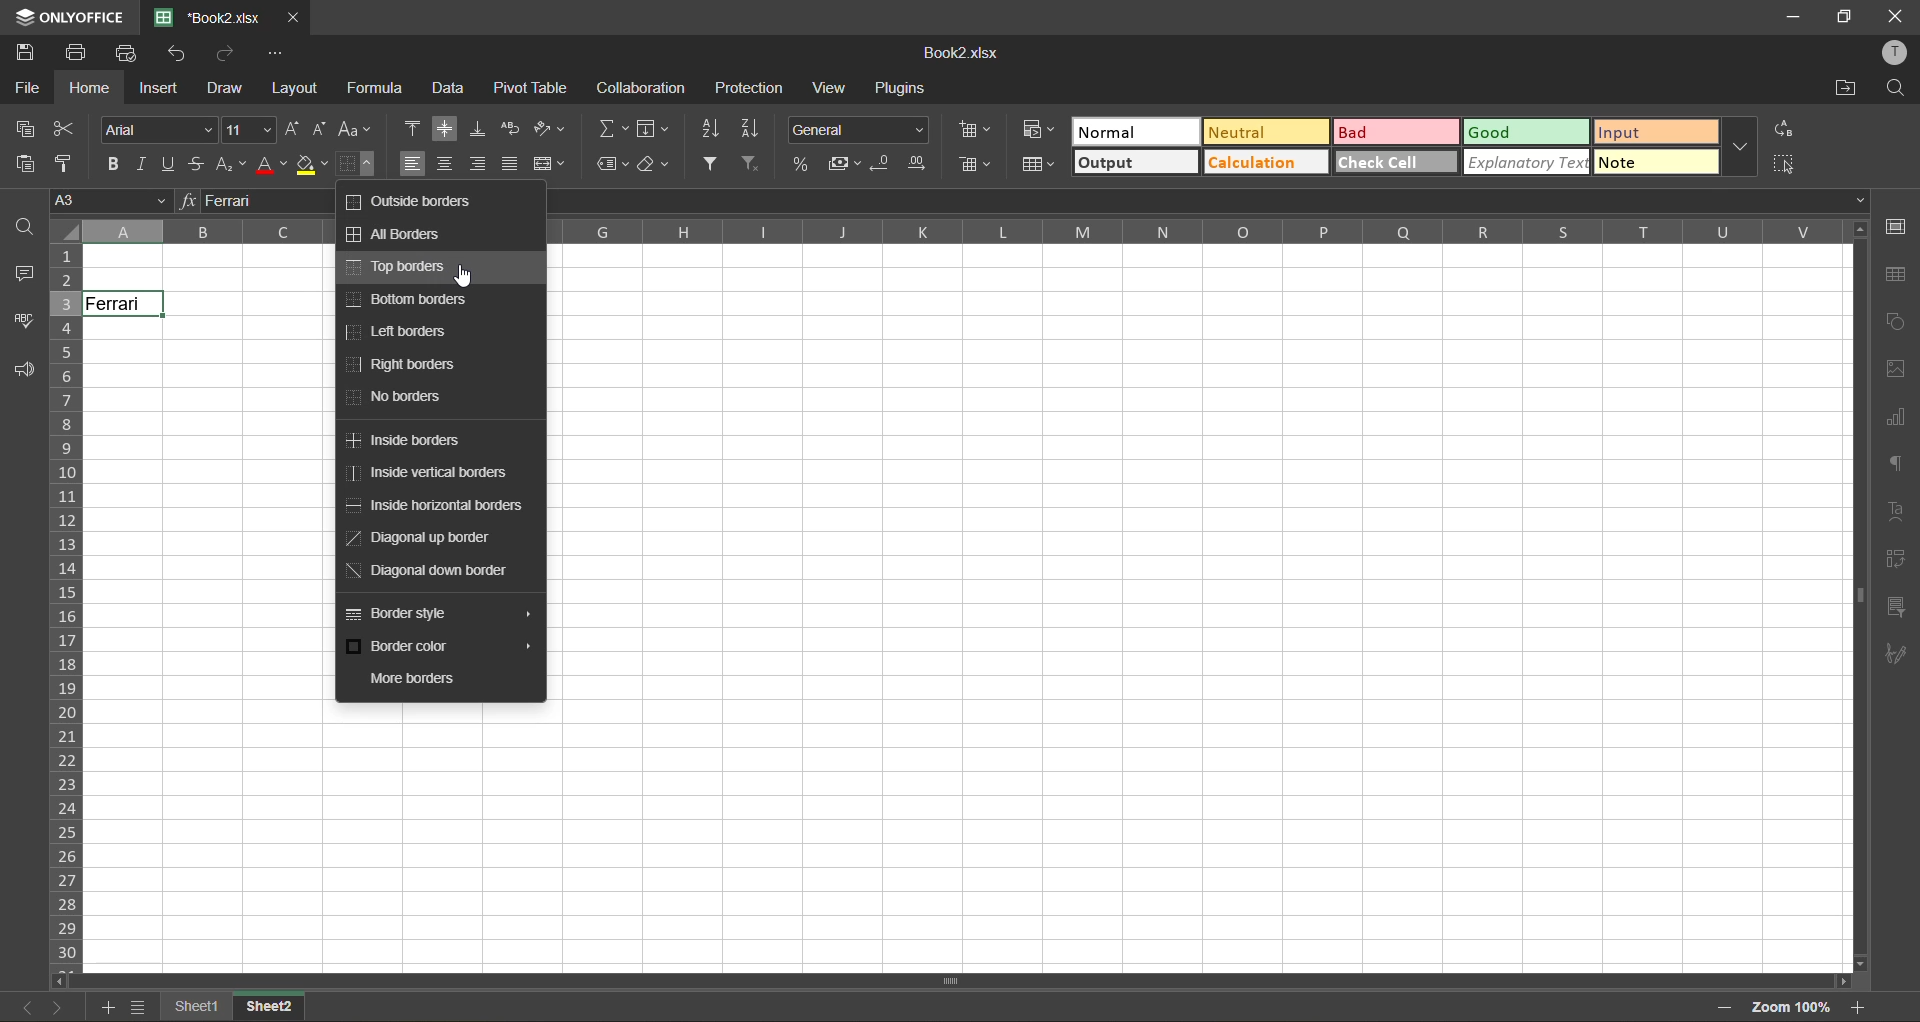  Describe the element at coordinates (115, 201) in the screenshot. I see `cell address` at that location.